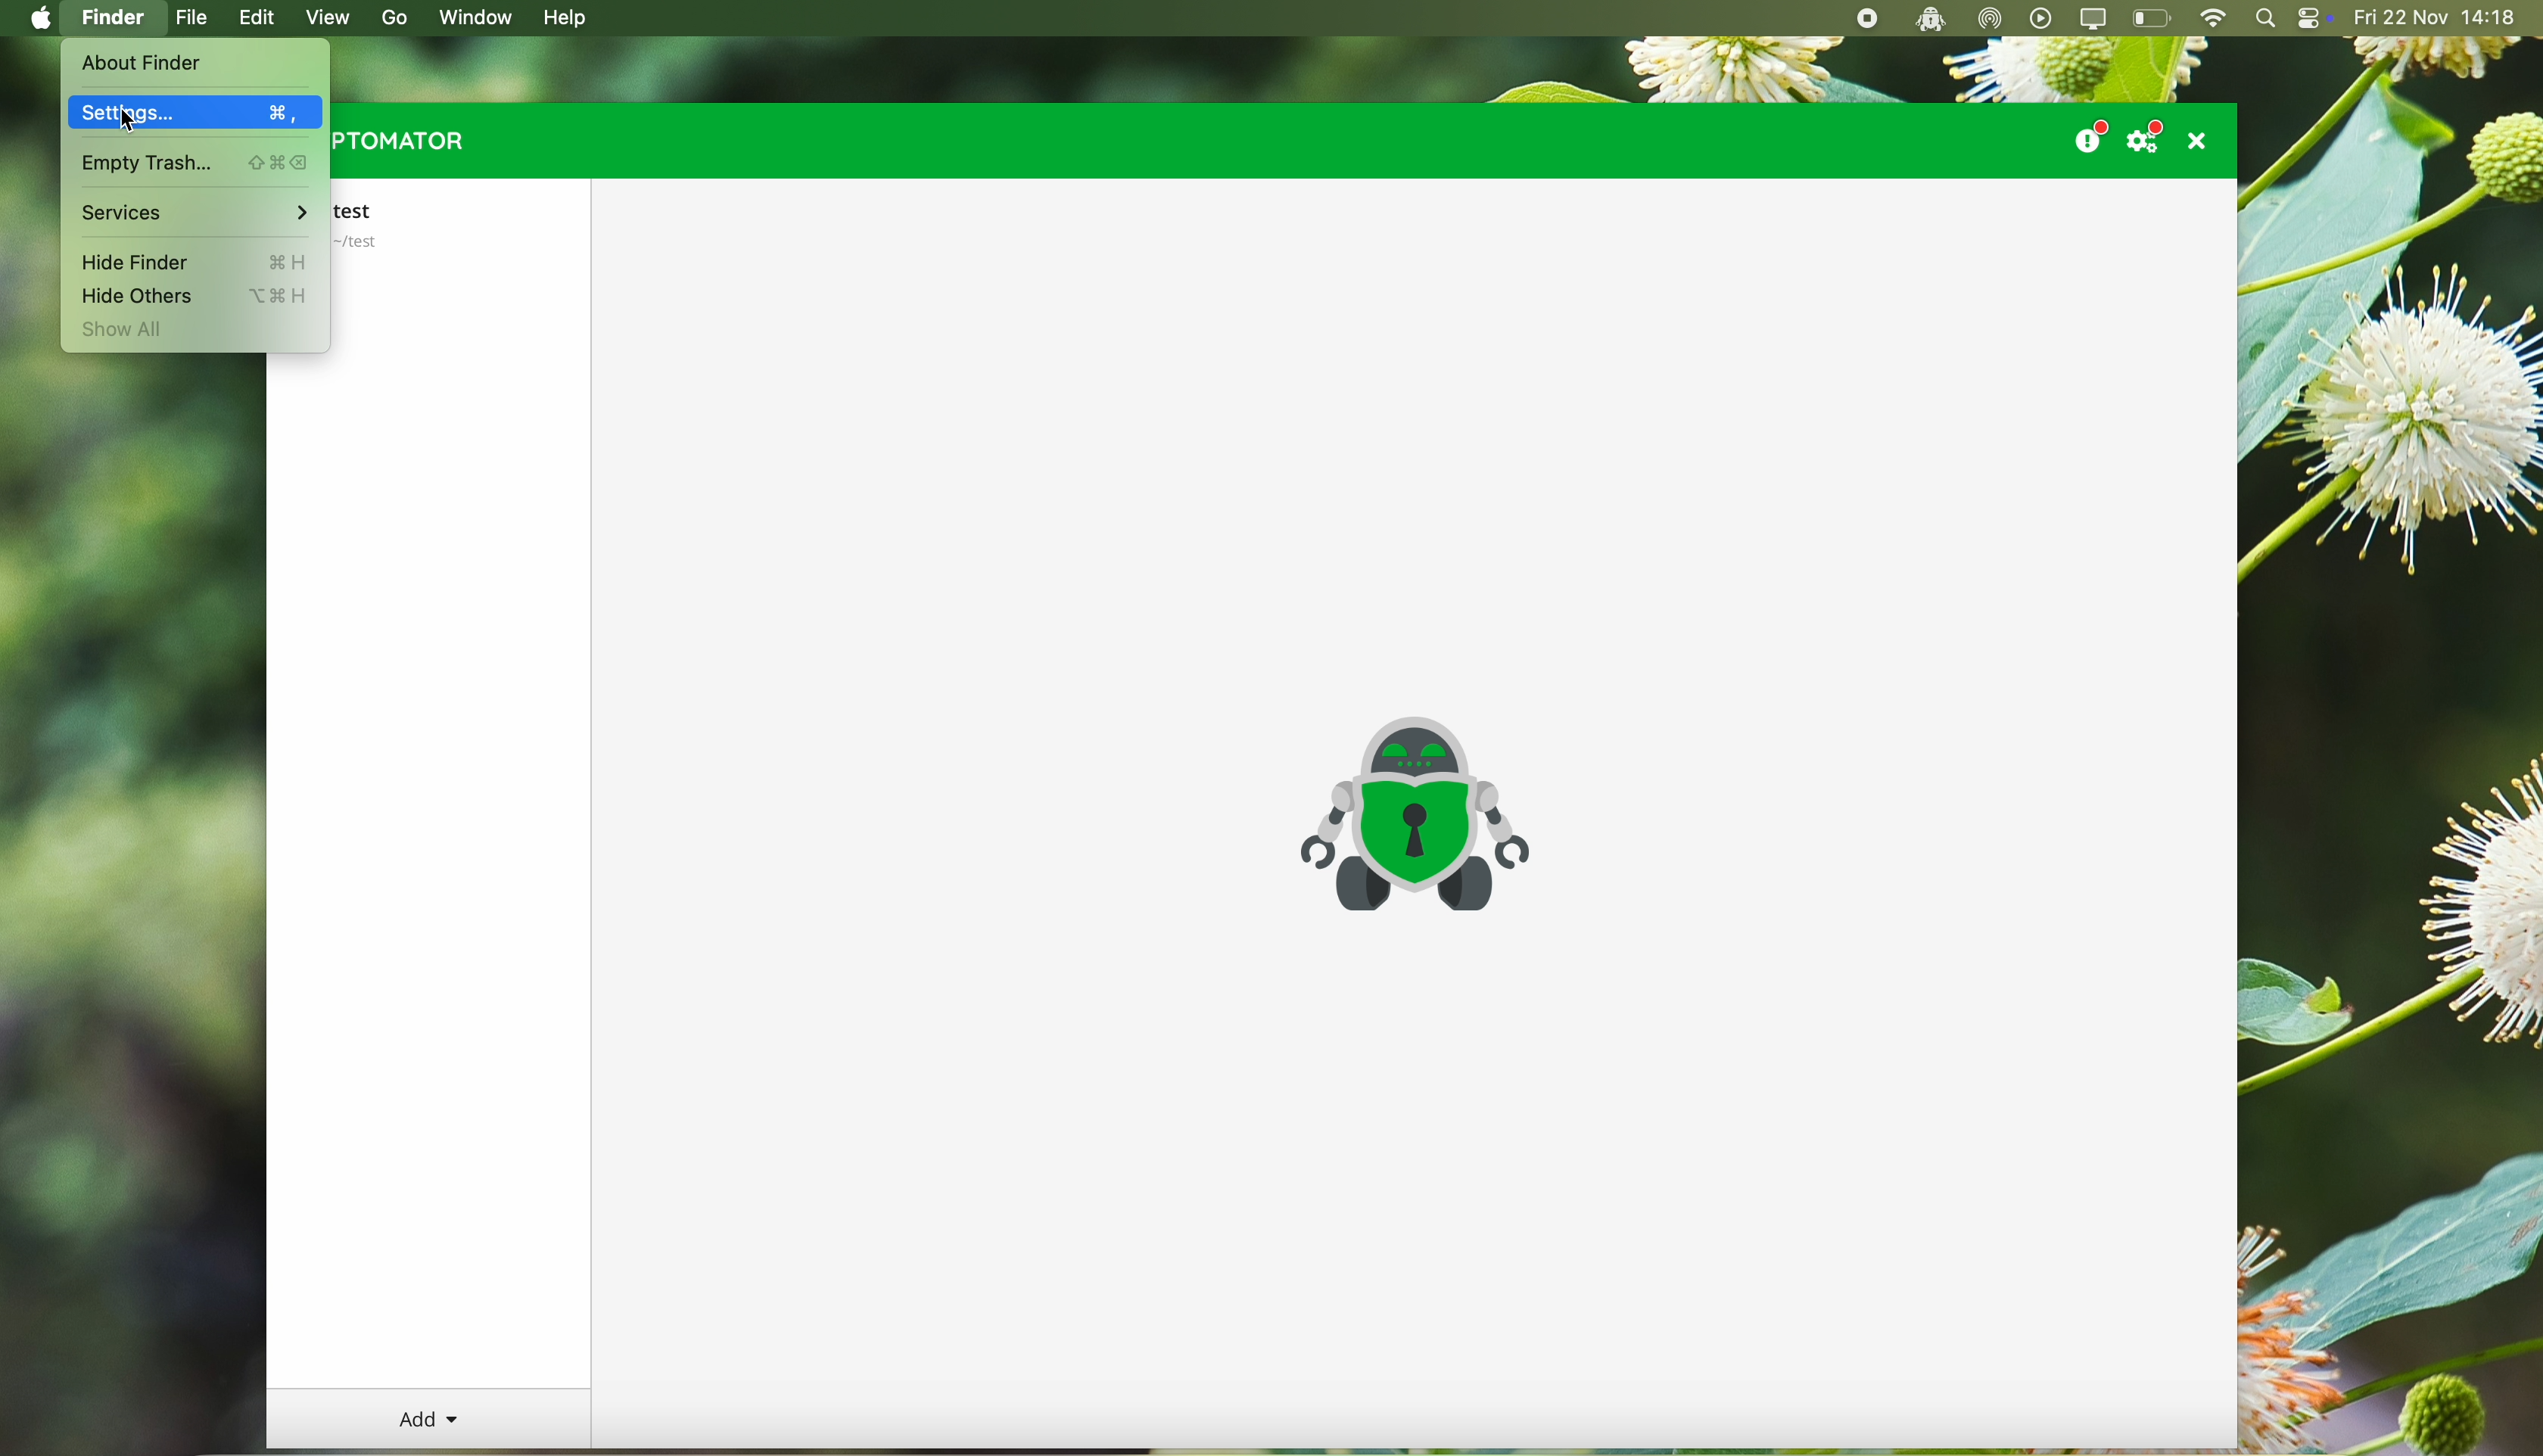  What do you see at coordinates (190, 296) in the screenshot?
I see `hide others` at bounding box center [190, 296].